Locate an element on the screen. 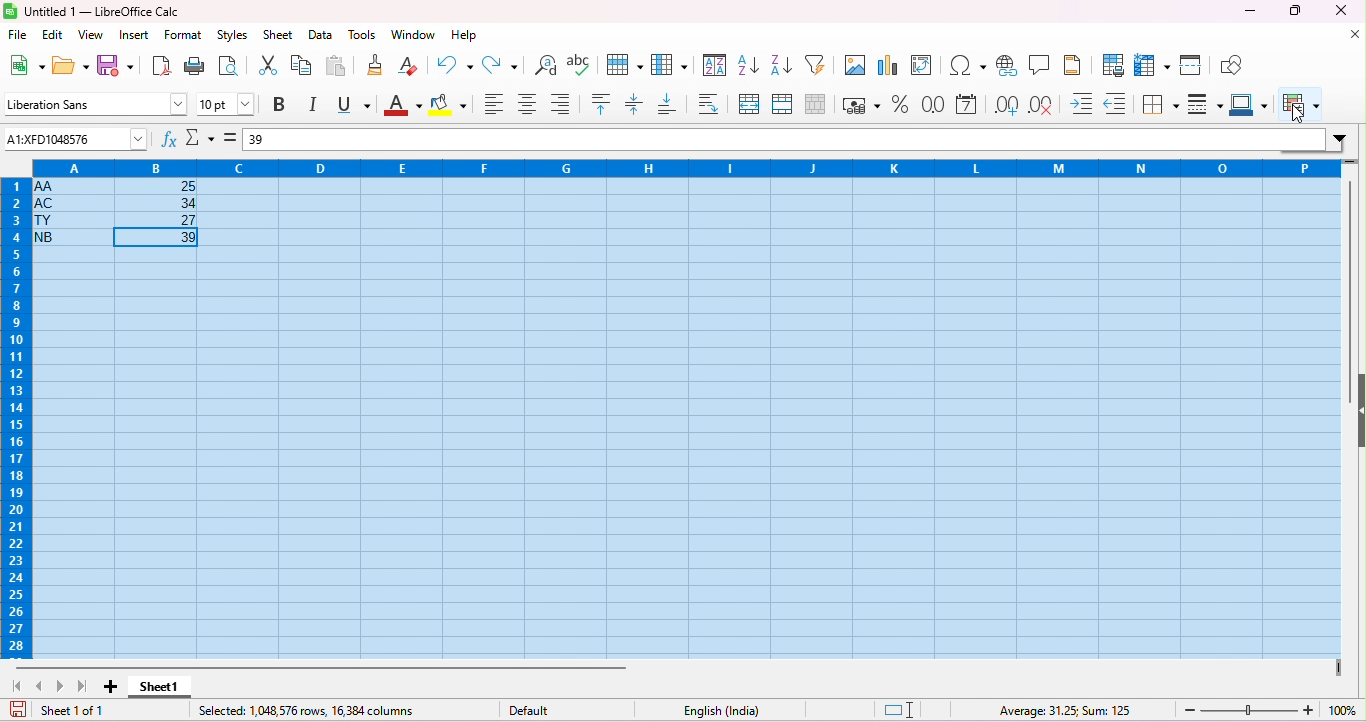  selected cells is located at coordinates (686, 416).